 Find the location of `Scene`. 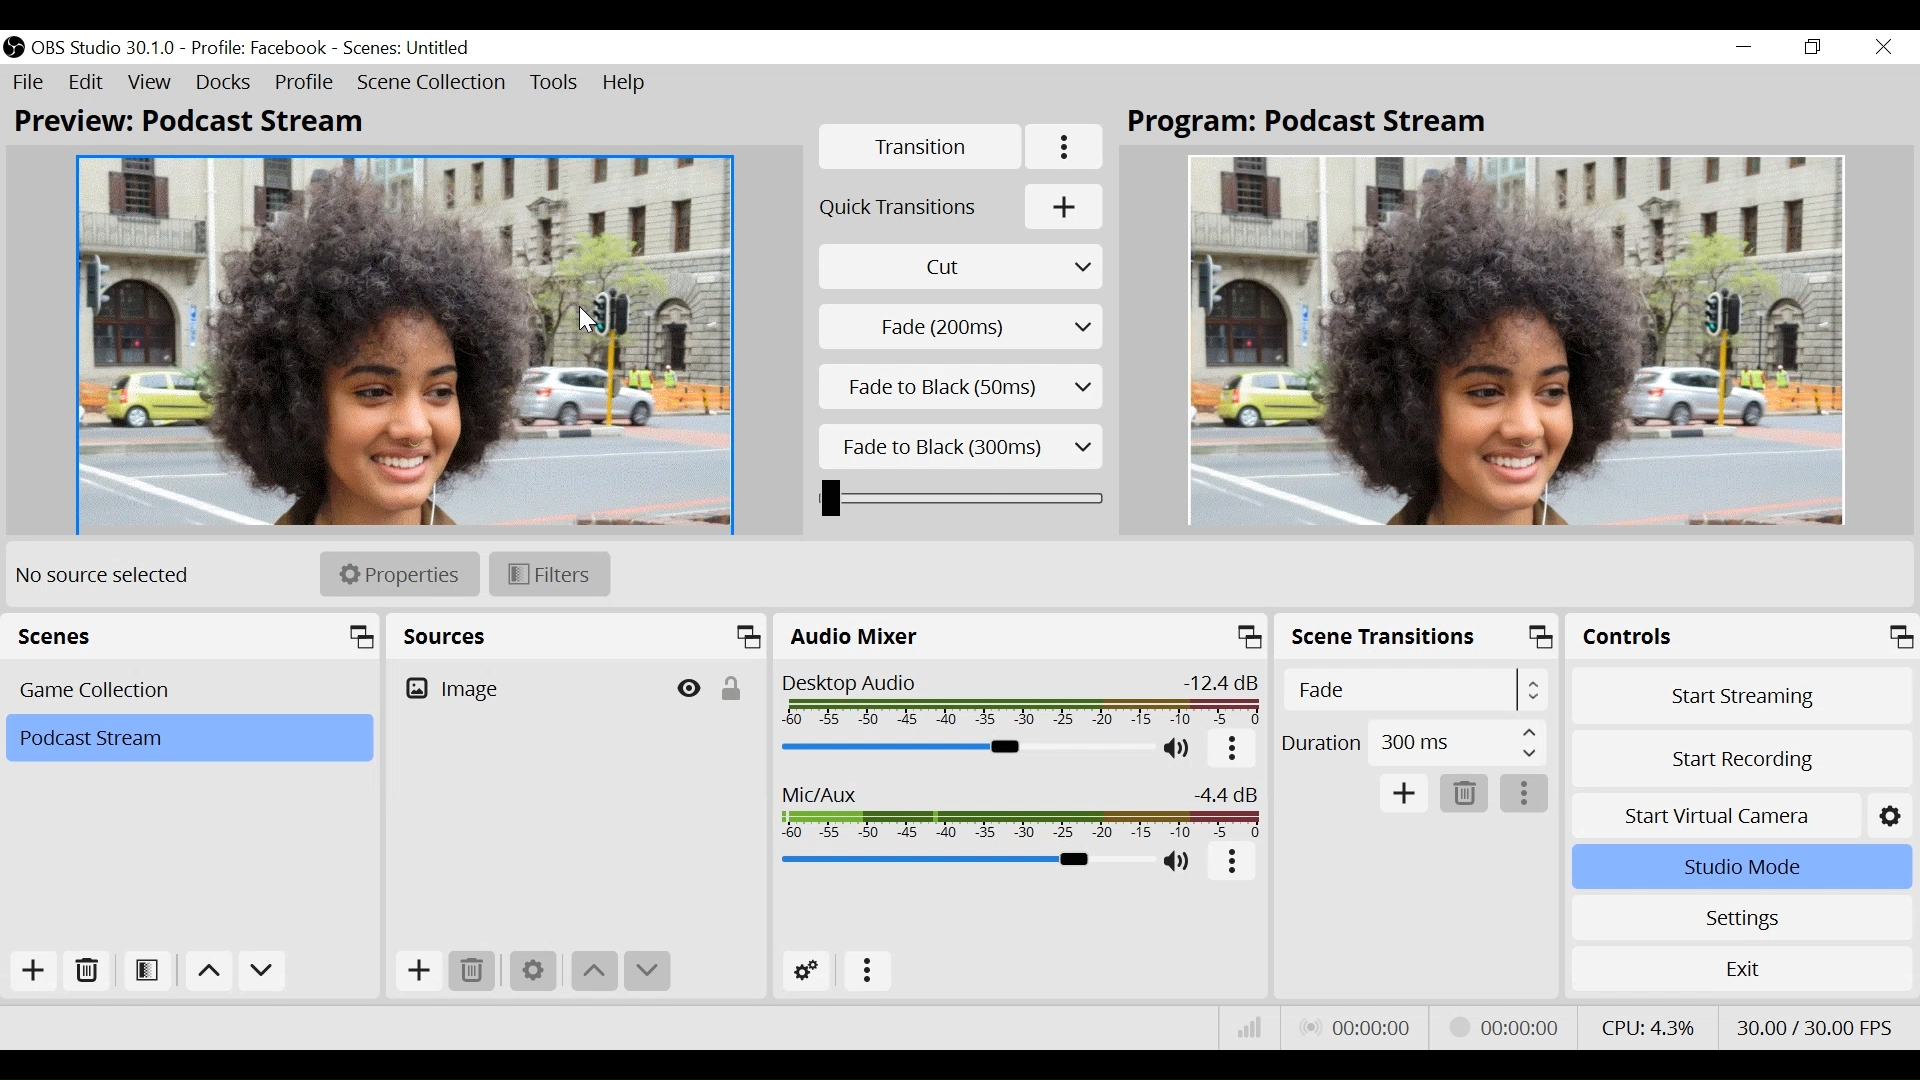

Scene is located at coordinates (409, 46).